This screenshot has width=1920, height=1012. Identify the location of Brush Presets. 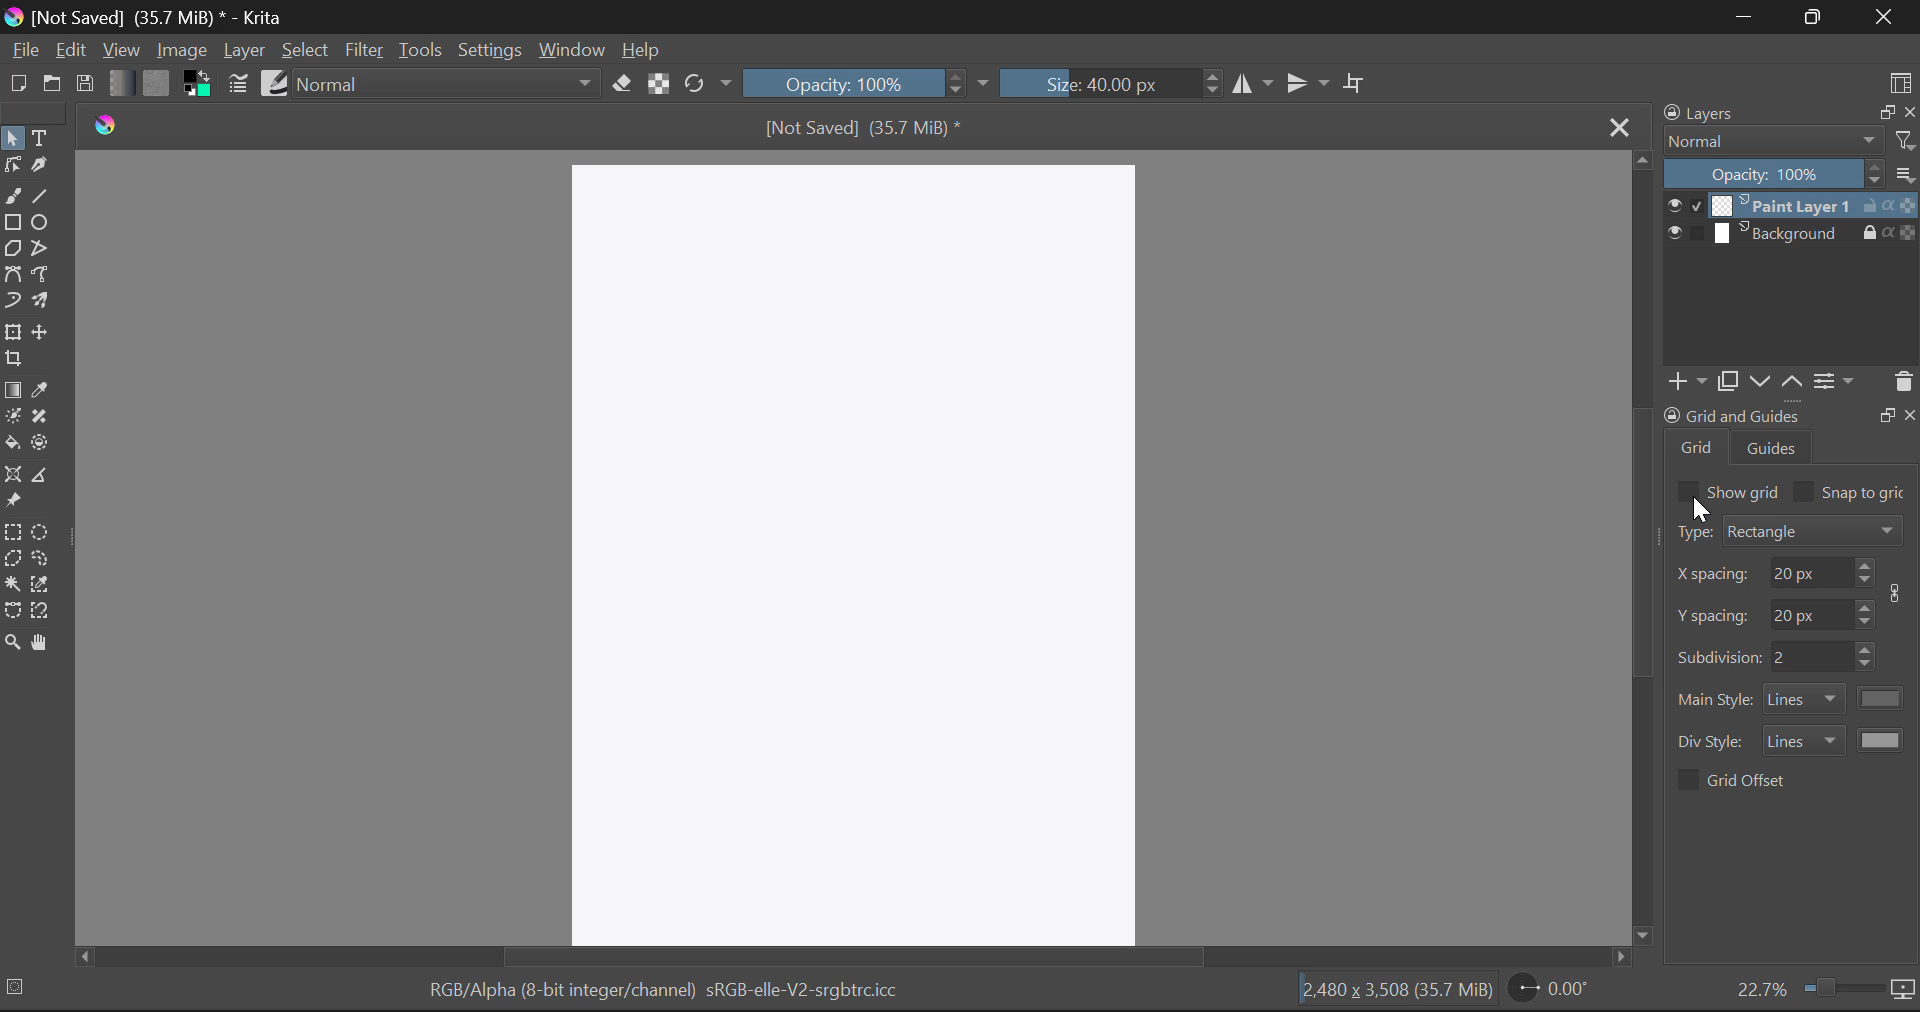
(276, 82).